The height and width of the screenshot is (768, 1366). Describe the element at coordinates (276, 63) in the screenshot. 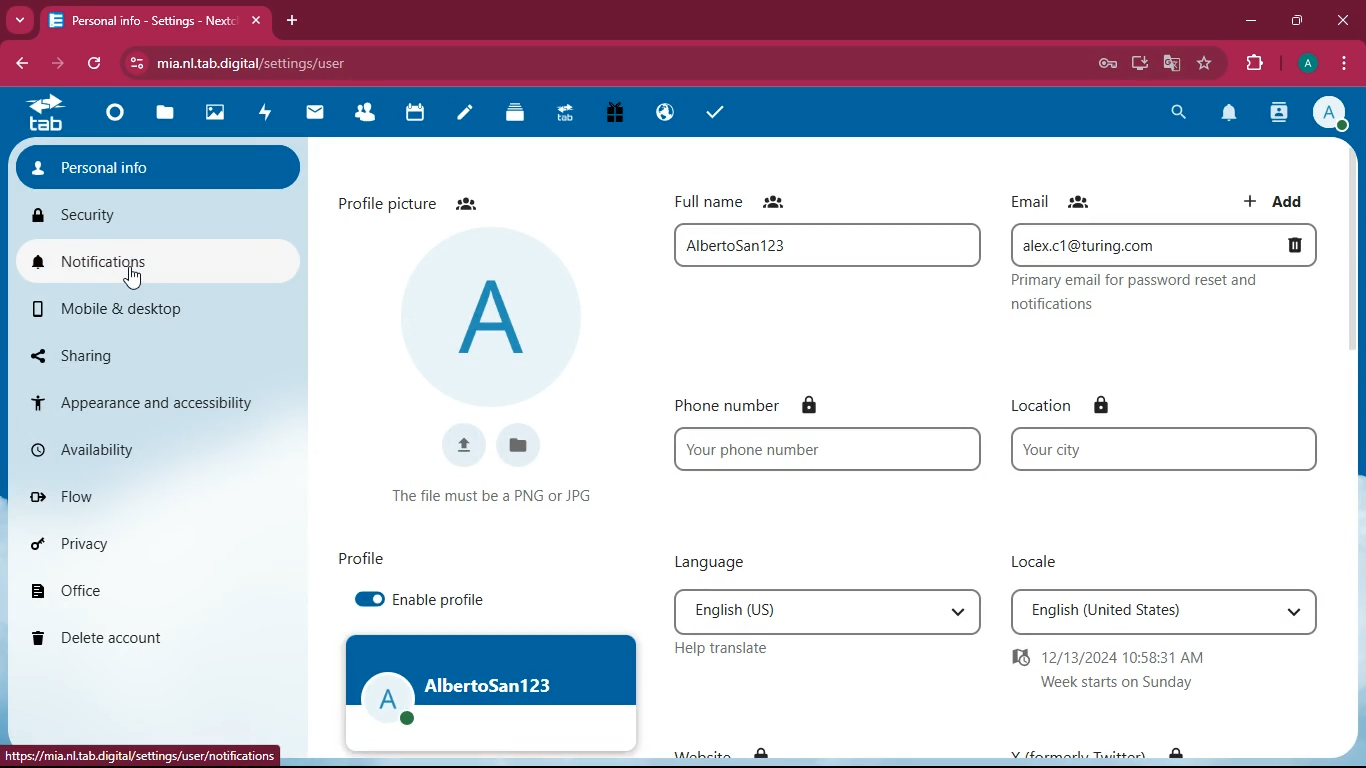

I see `mia.nl.tab.digital/apps/settings/user` at that location.